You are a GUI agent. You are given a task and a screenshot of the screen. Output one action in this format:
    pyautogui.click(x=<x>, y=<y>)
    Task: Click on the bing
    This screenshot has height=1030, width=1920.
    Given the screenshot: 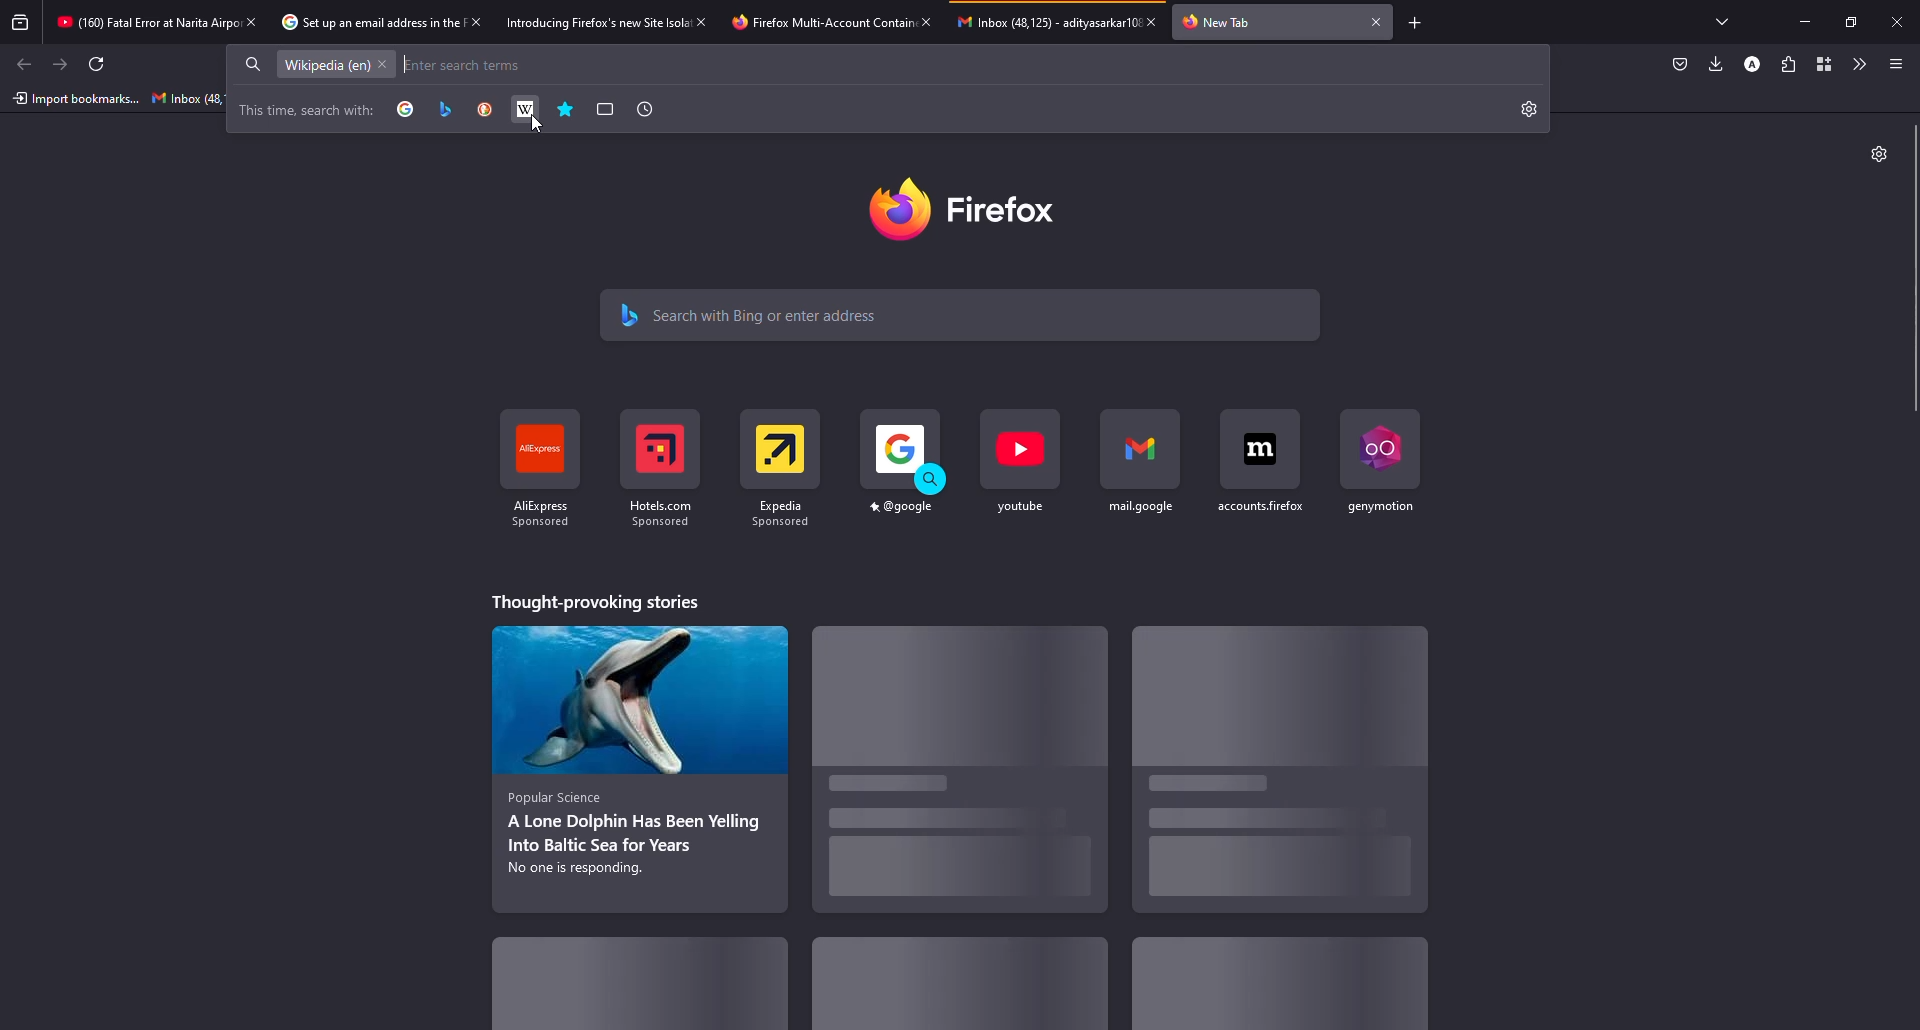 What is the action you would take?
    pyautogui.click(x=445, y=110)
    